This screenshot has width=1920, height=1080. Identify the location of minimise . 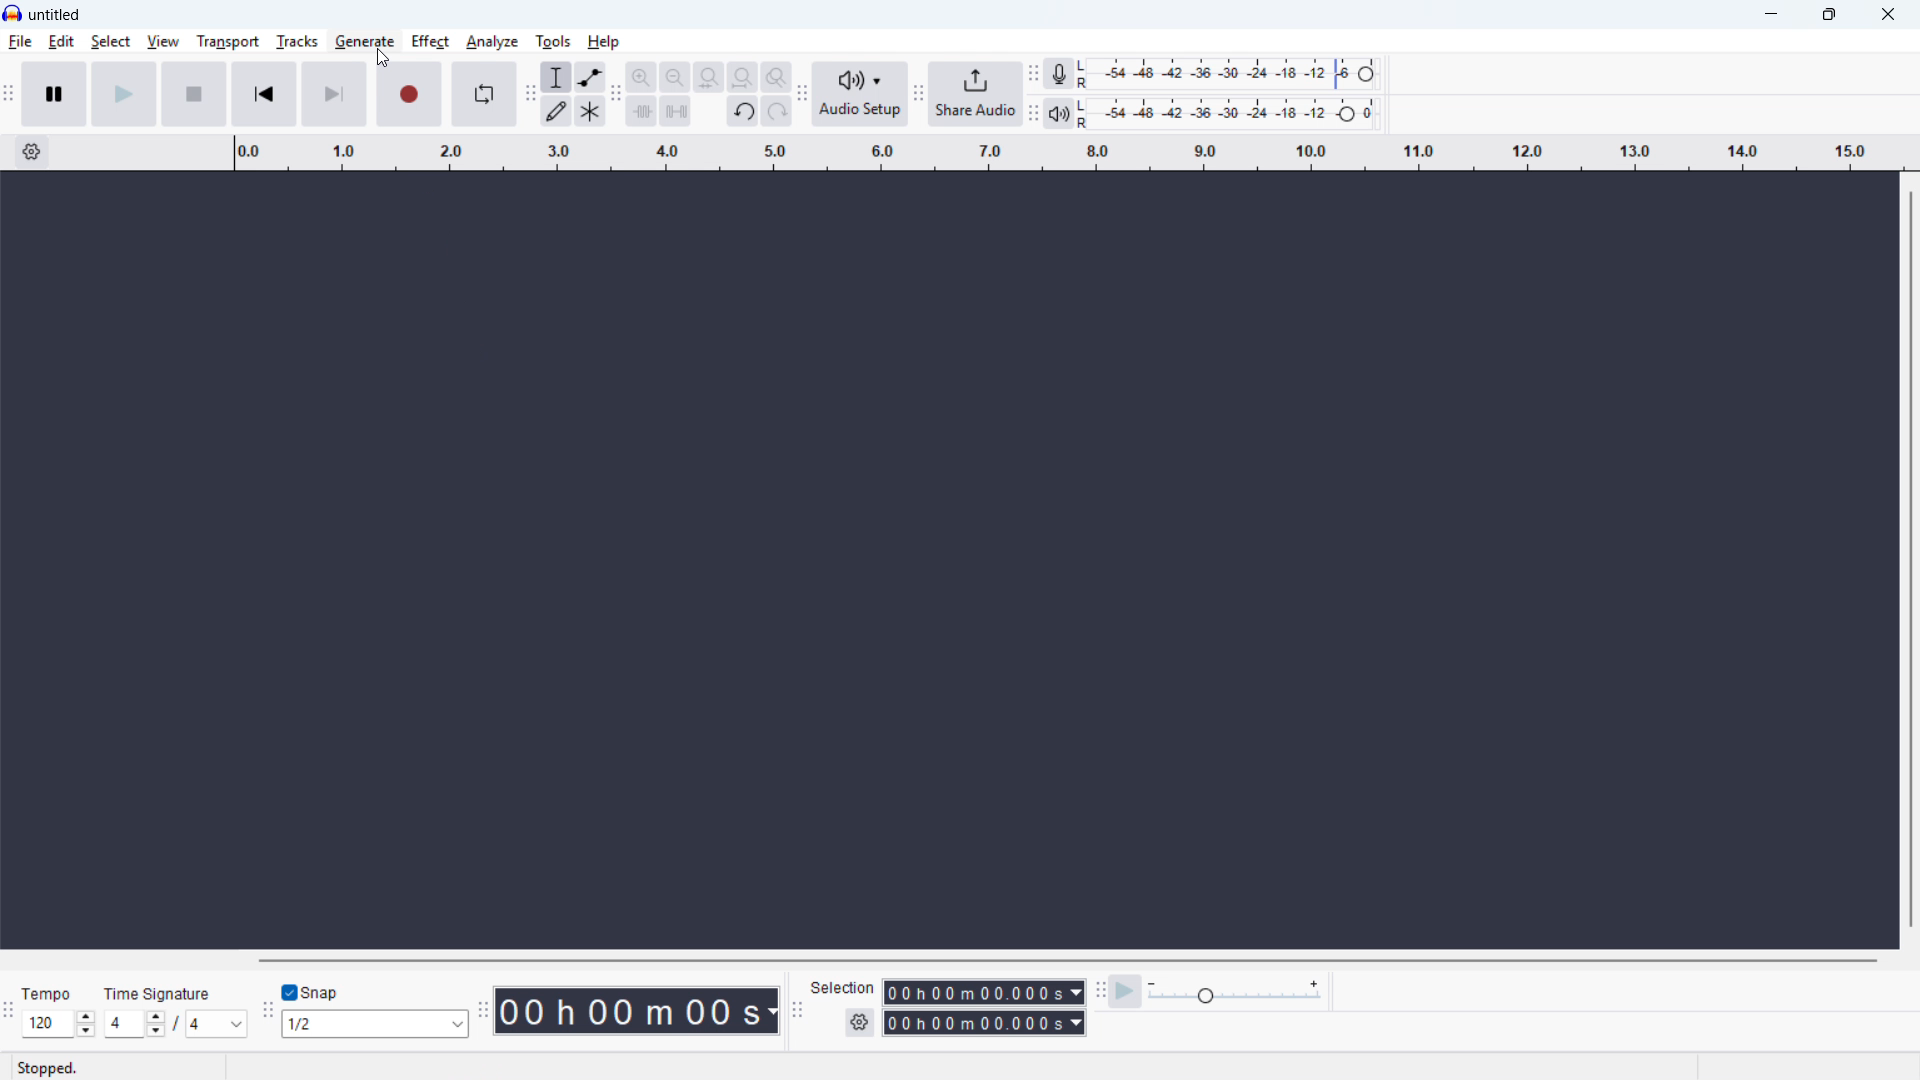
(1773, 15).